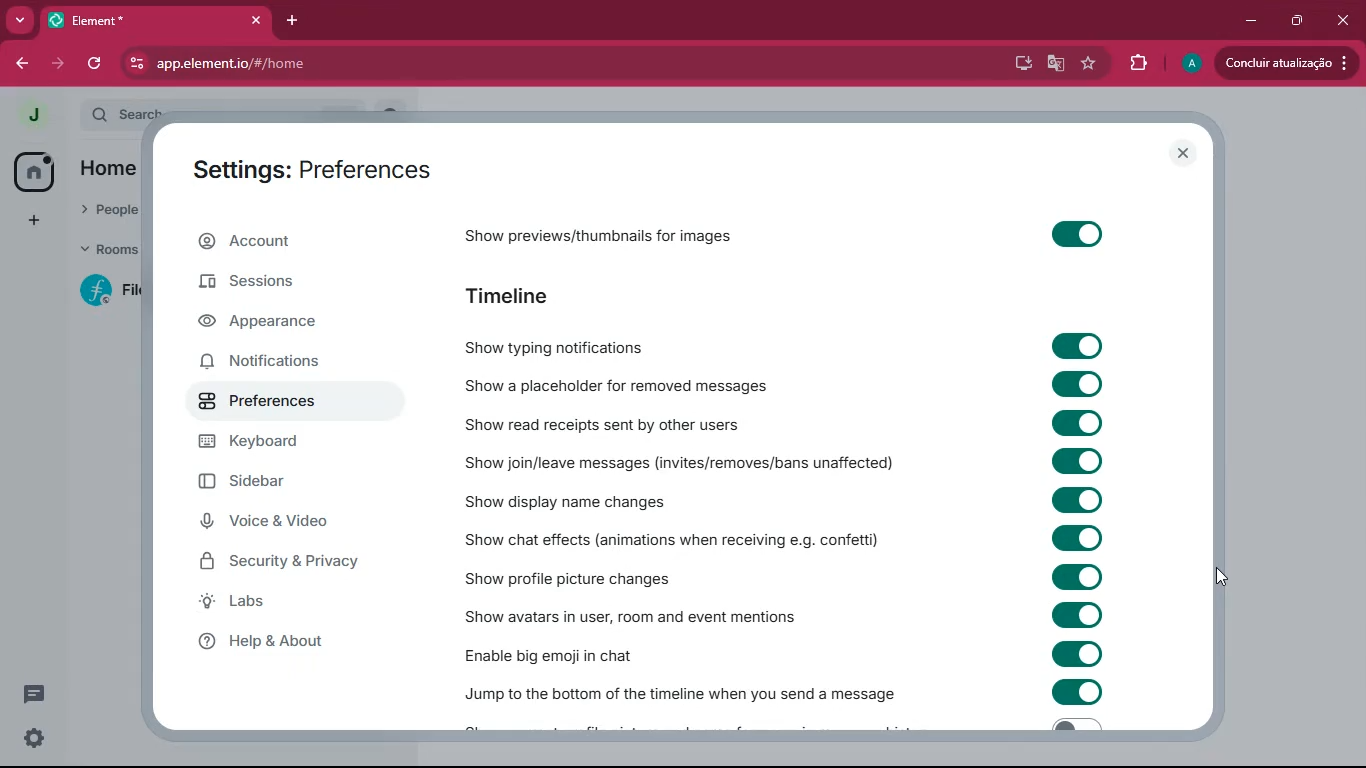  I want to click on desktop, so click(1021, 63).